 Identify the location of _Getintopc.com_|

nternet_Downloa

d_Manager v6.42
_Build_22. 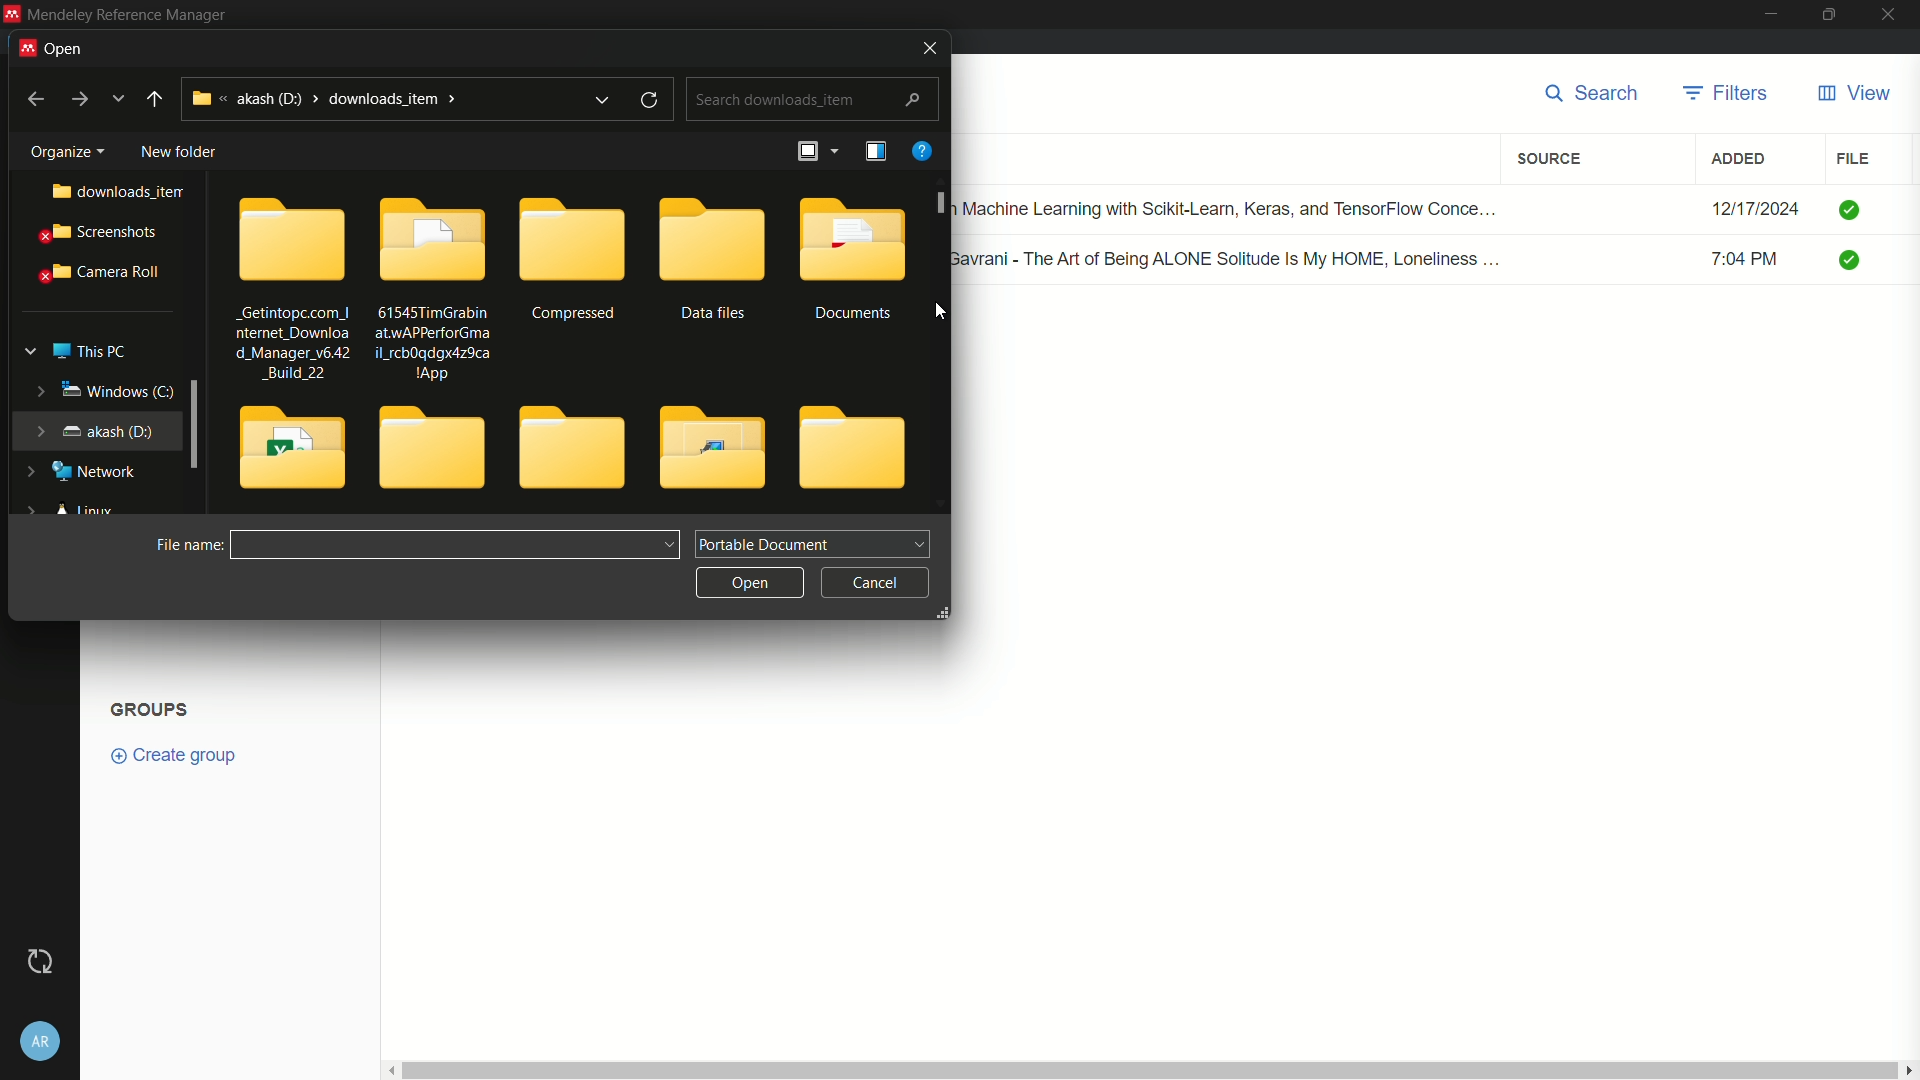
(293, 285).